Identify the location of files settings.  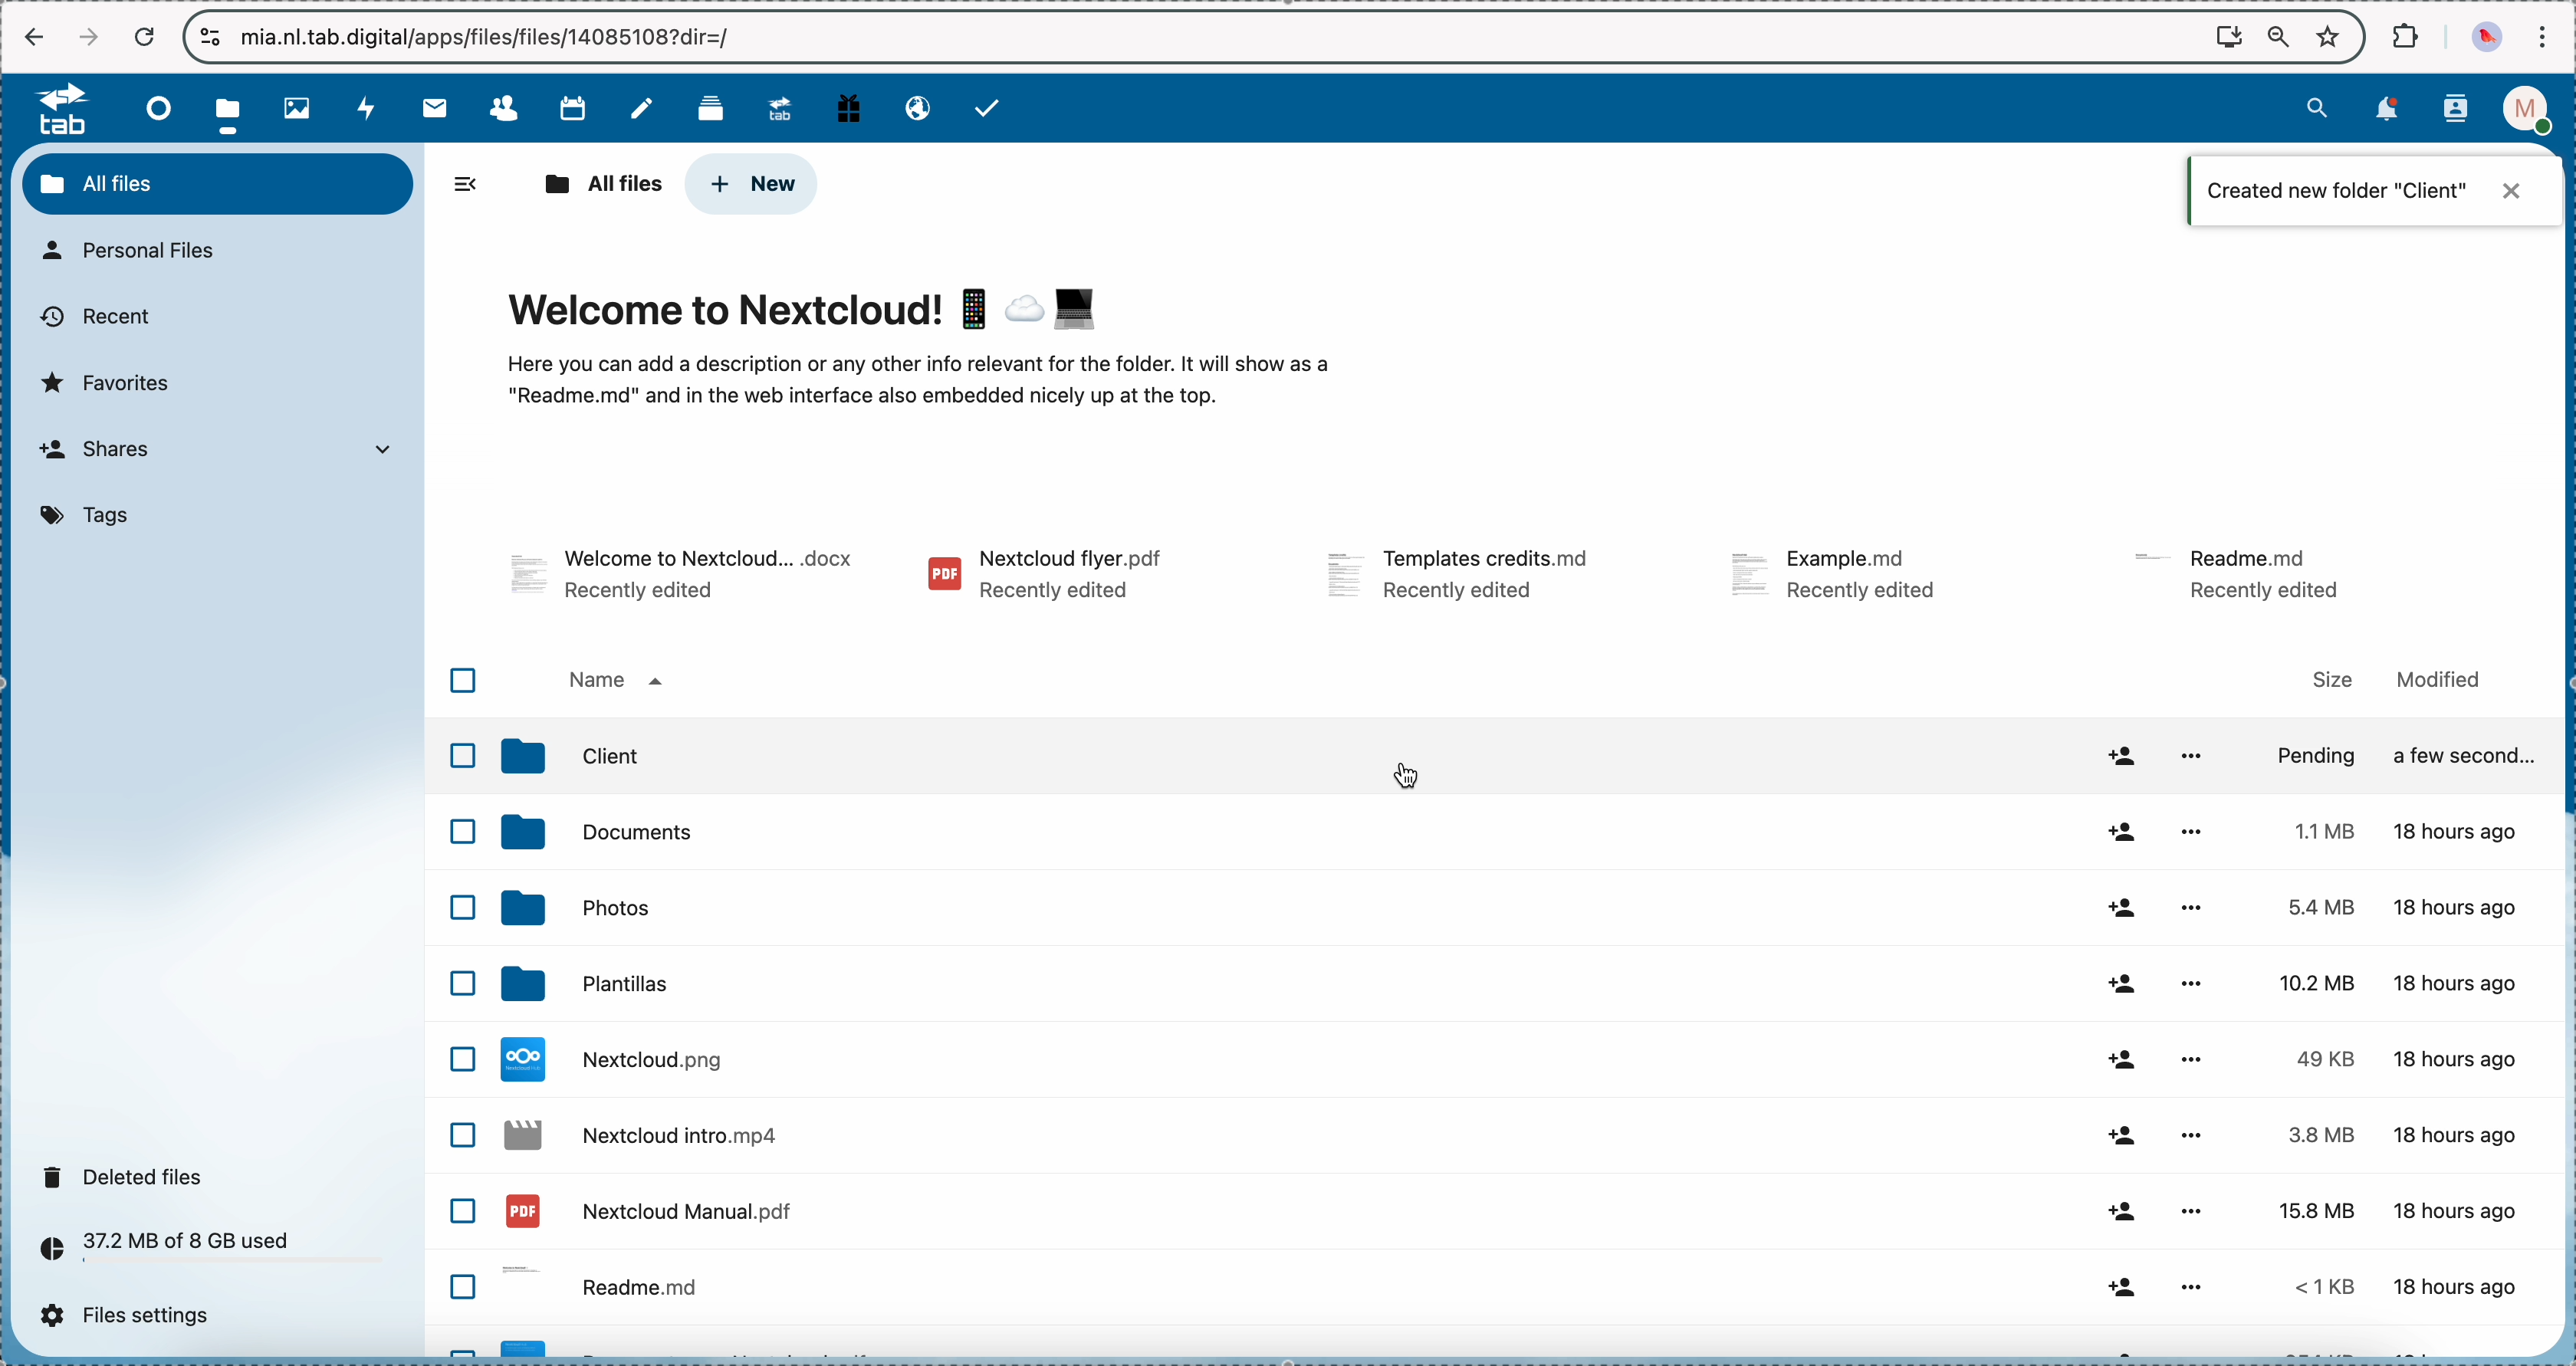
(135, 1316).